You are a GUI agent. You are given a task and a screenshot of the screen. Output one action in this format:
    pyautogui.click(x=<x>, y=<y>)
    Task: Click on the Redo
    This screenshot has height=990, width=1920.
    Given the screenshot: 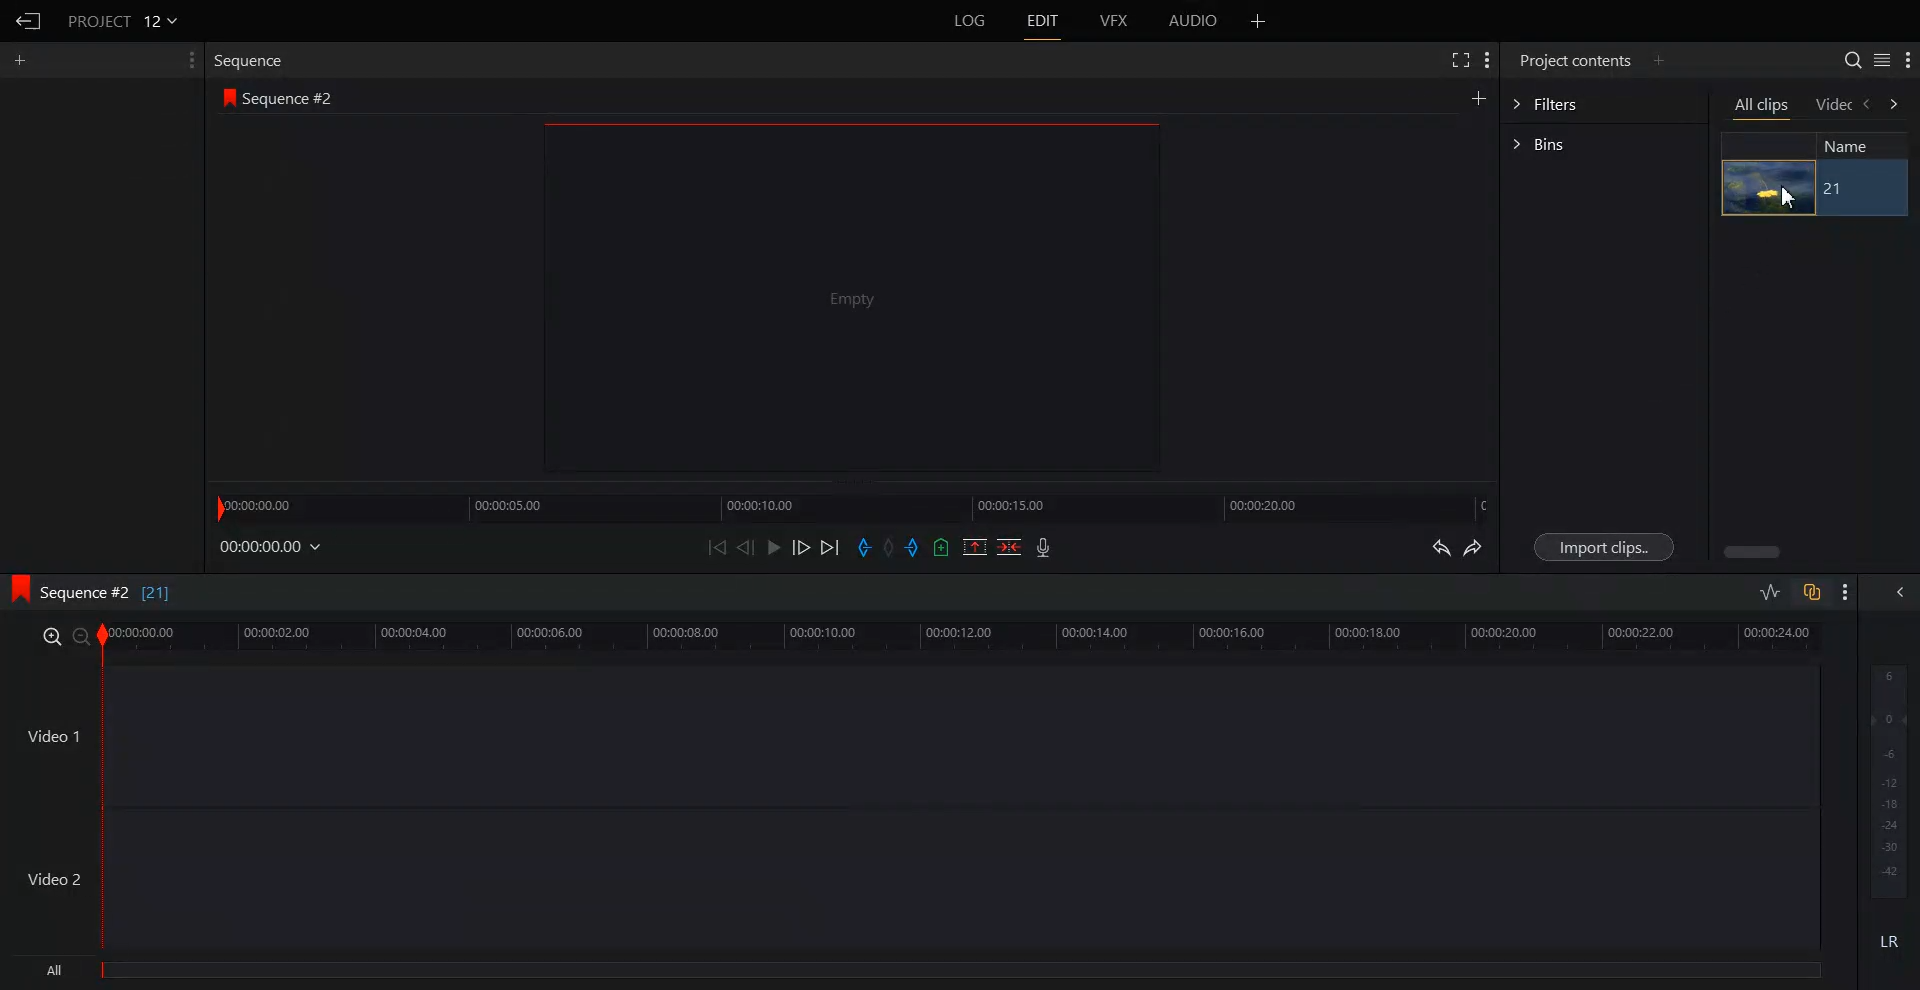 What is the action you would take?
    pyautogui.click(x=1473, y=547)
    